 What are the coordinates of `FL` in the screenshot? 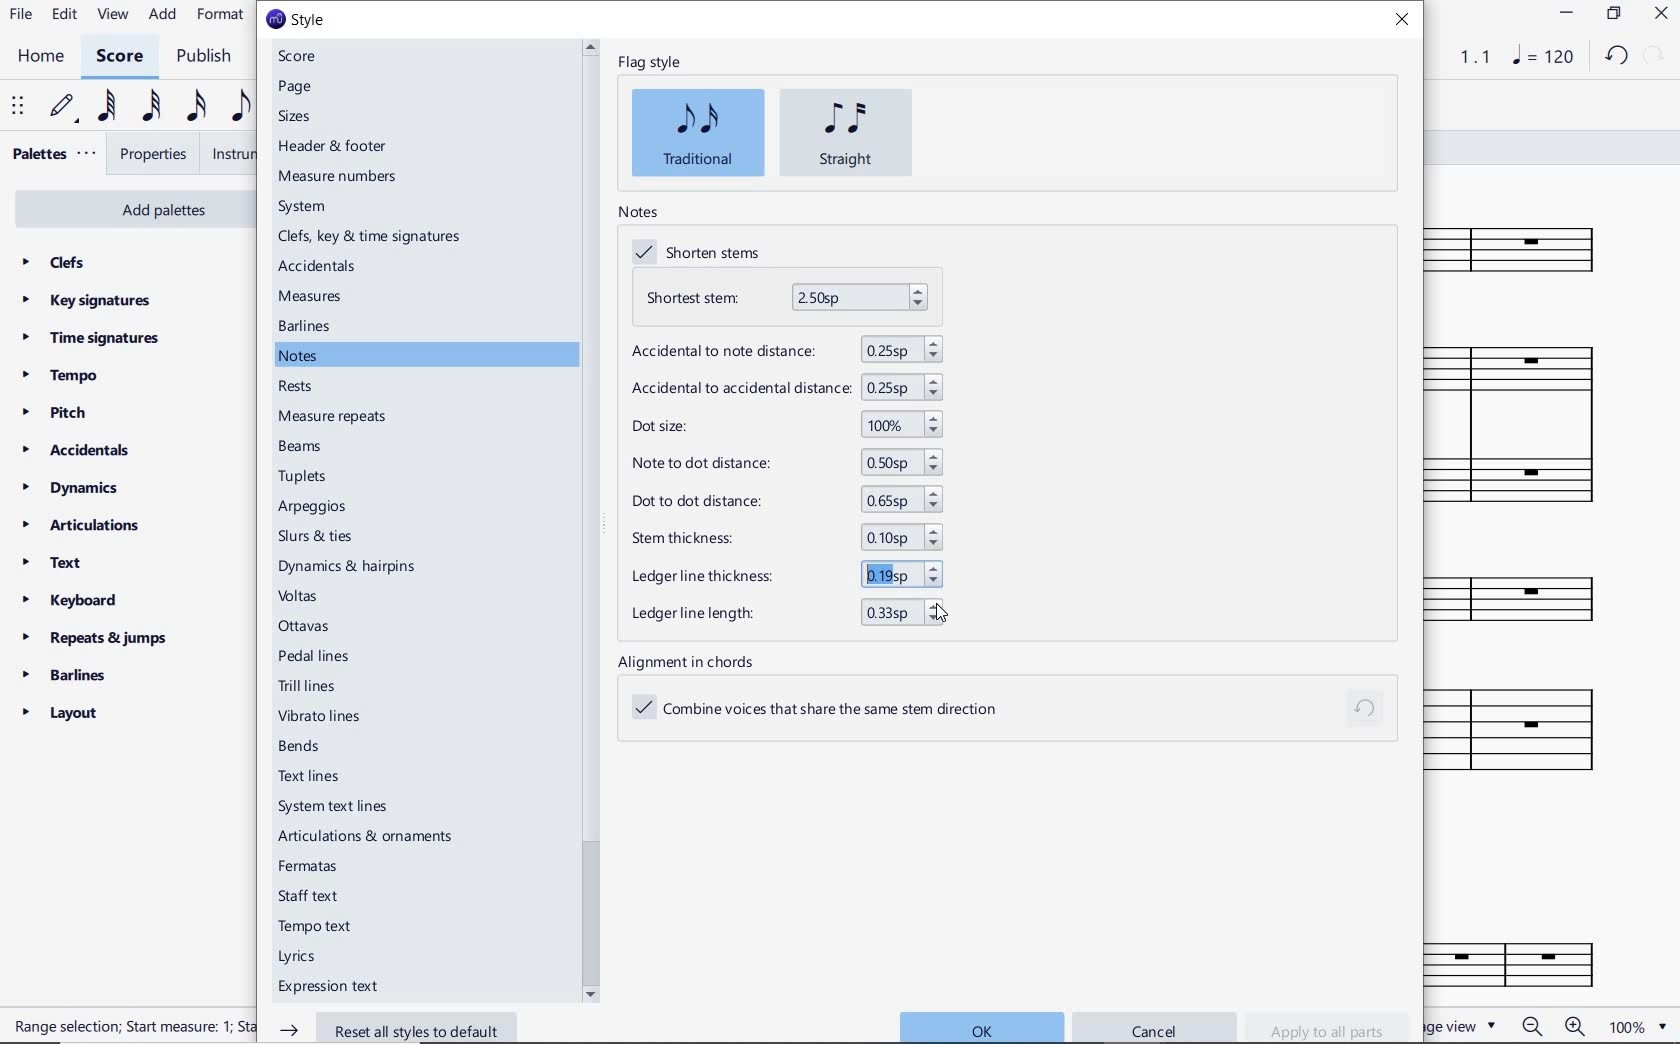 It's located at (1531, 955).